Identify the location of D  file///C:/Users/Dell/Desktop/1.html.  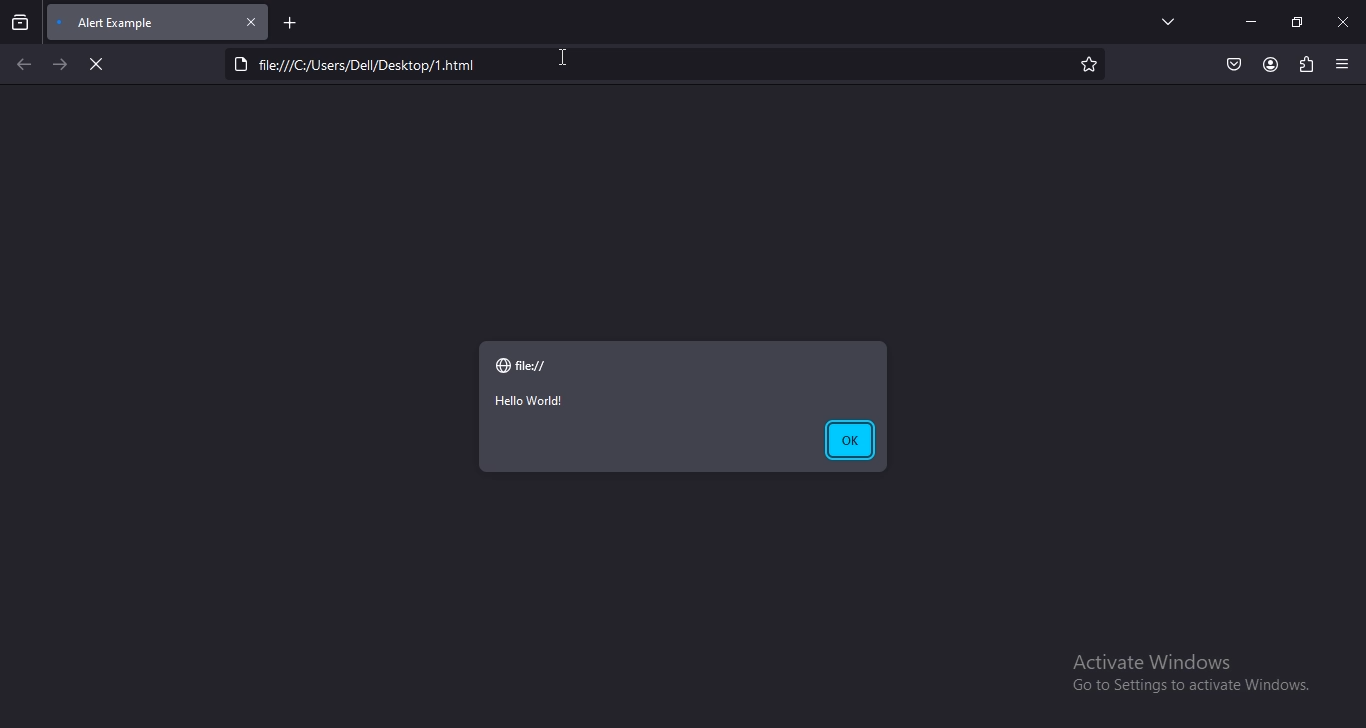
(370, 63).